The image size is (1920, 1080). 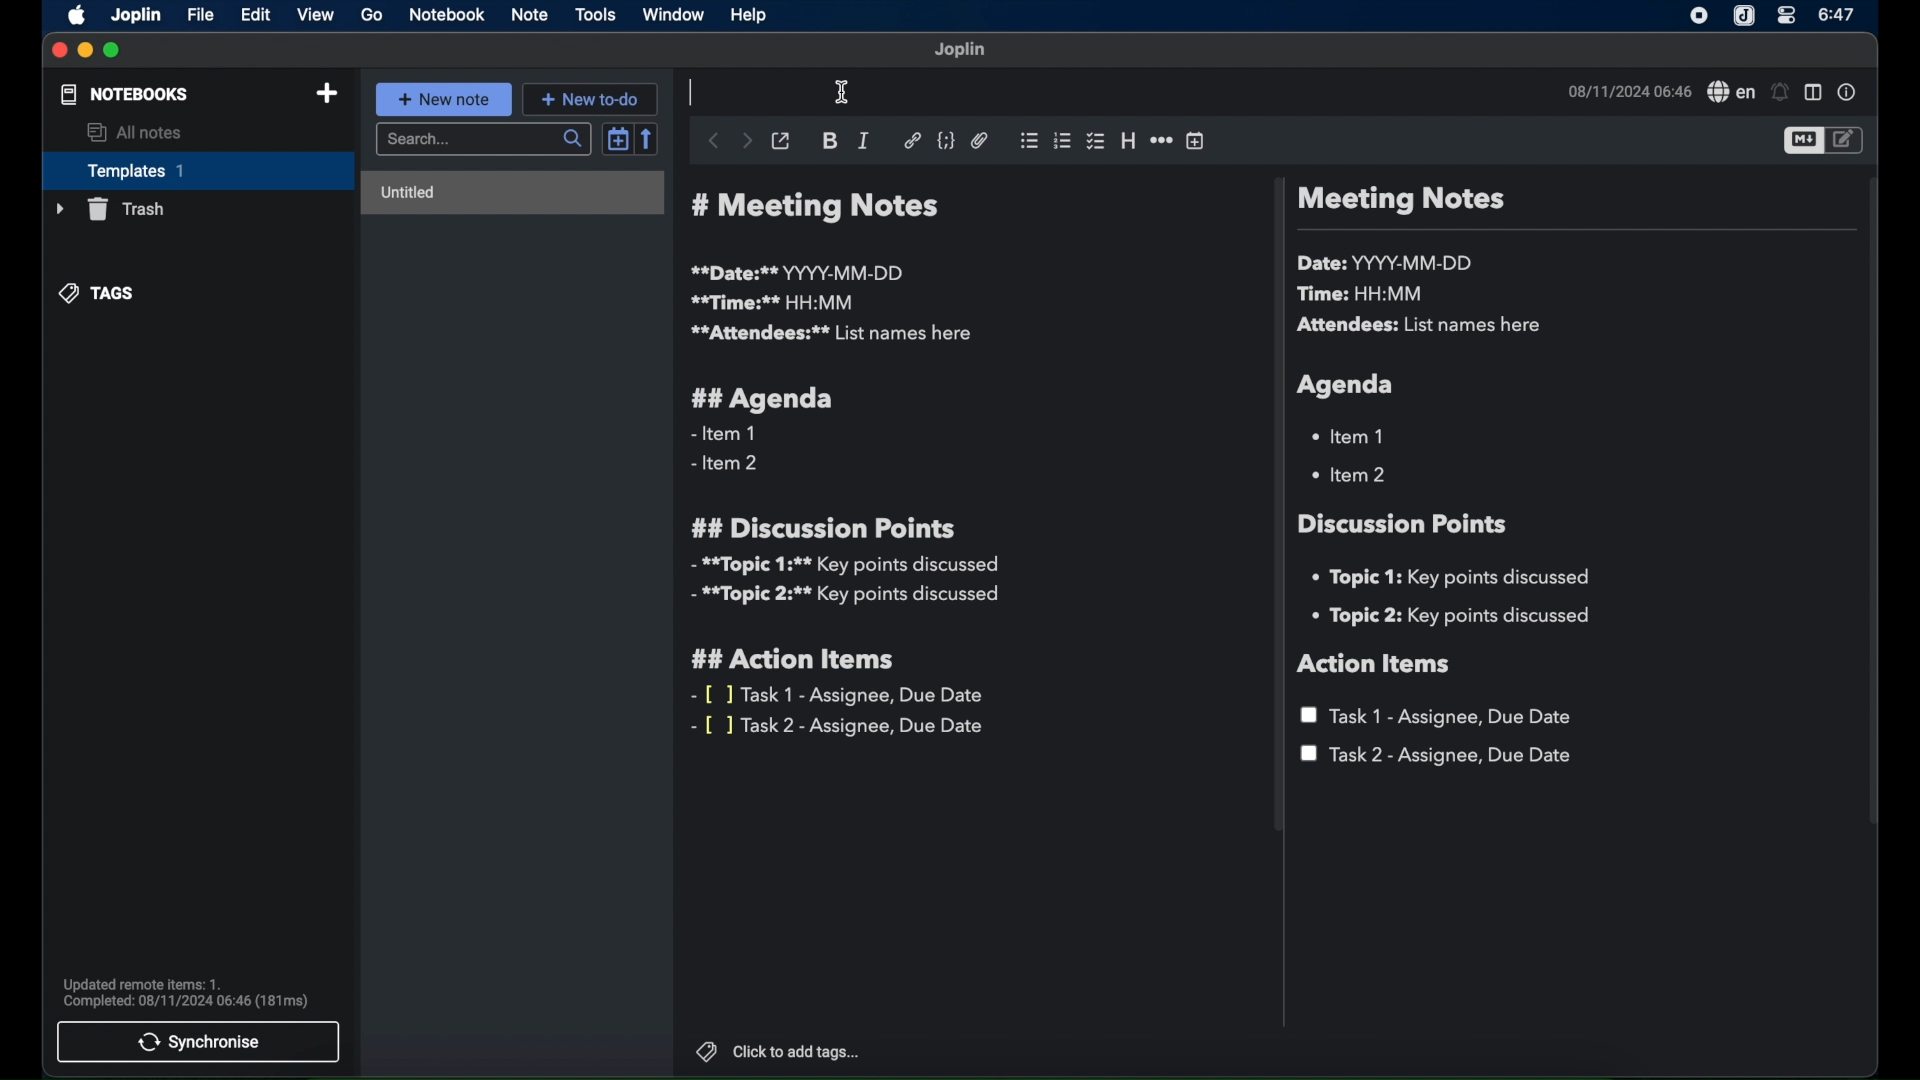 What do you see at coordinates (649, 139) in the screenshot?
I see `reverse sort order` at bounding box center [649, 139].